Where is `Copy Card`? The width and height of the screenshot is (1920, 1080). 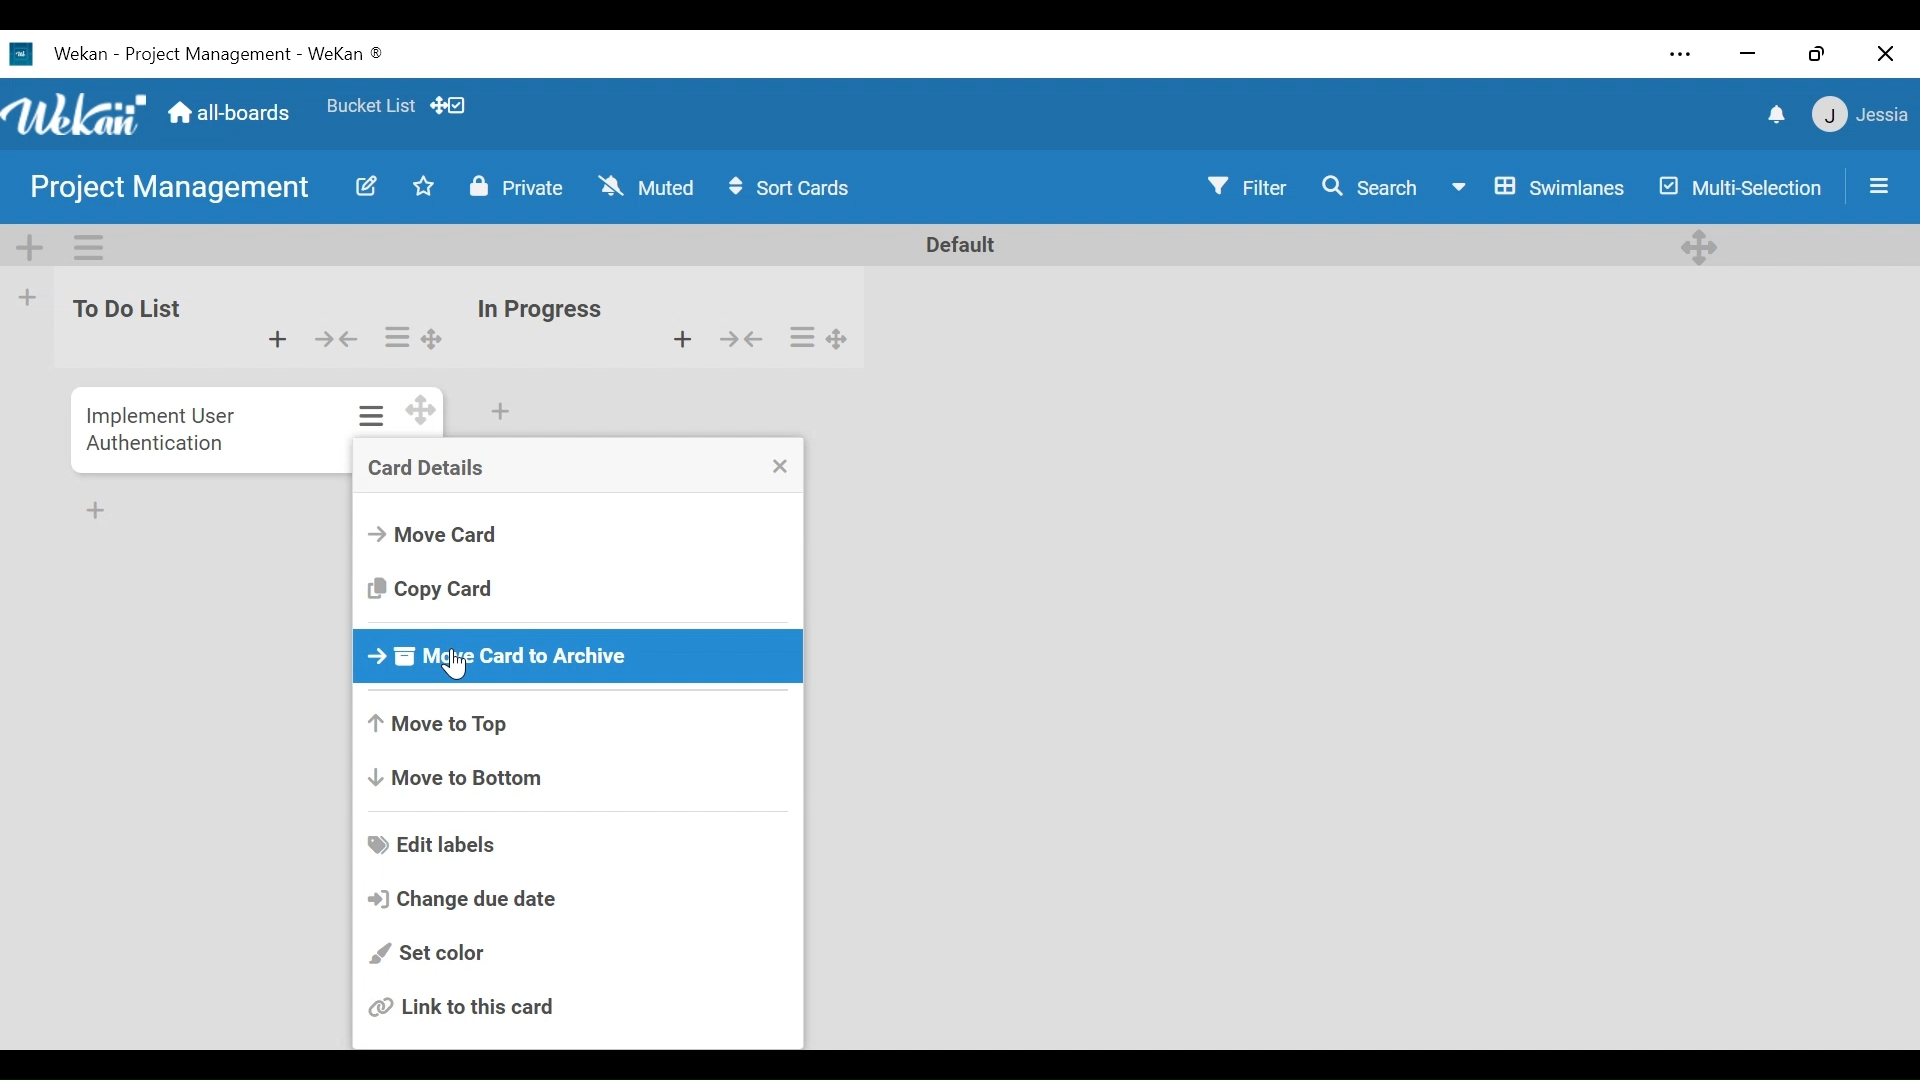
Copy Card is located at coordinates (431, 588).